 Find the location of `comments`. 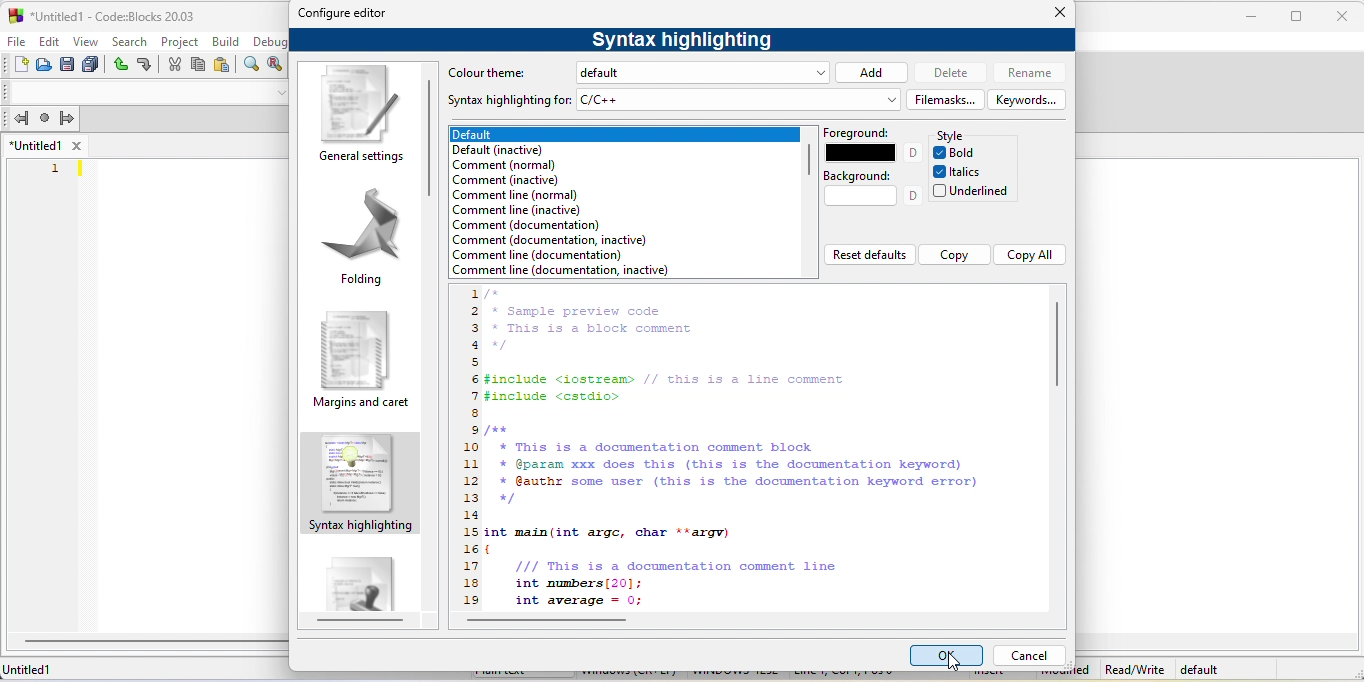

comments is located at coordinates (733, 465).